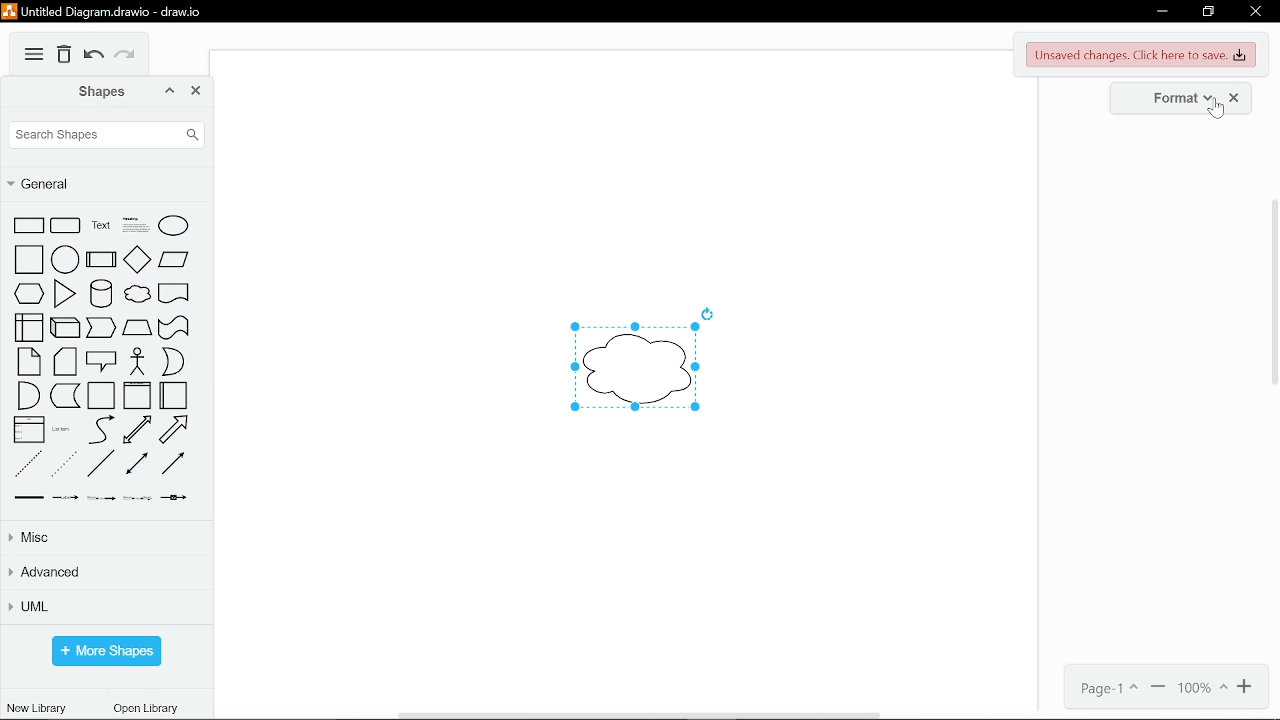  What do you see at coordinates (102, 328) in the screenshot?
I see `step` at bounding box center [102, 328].